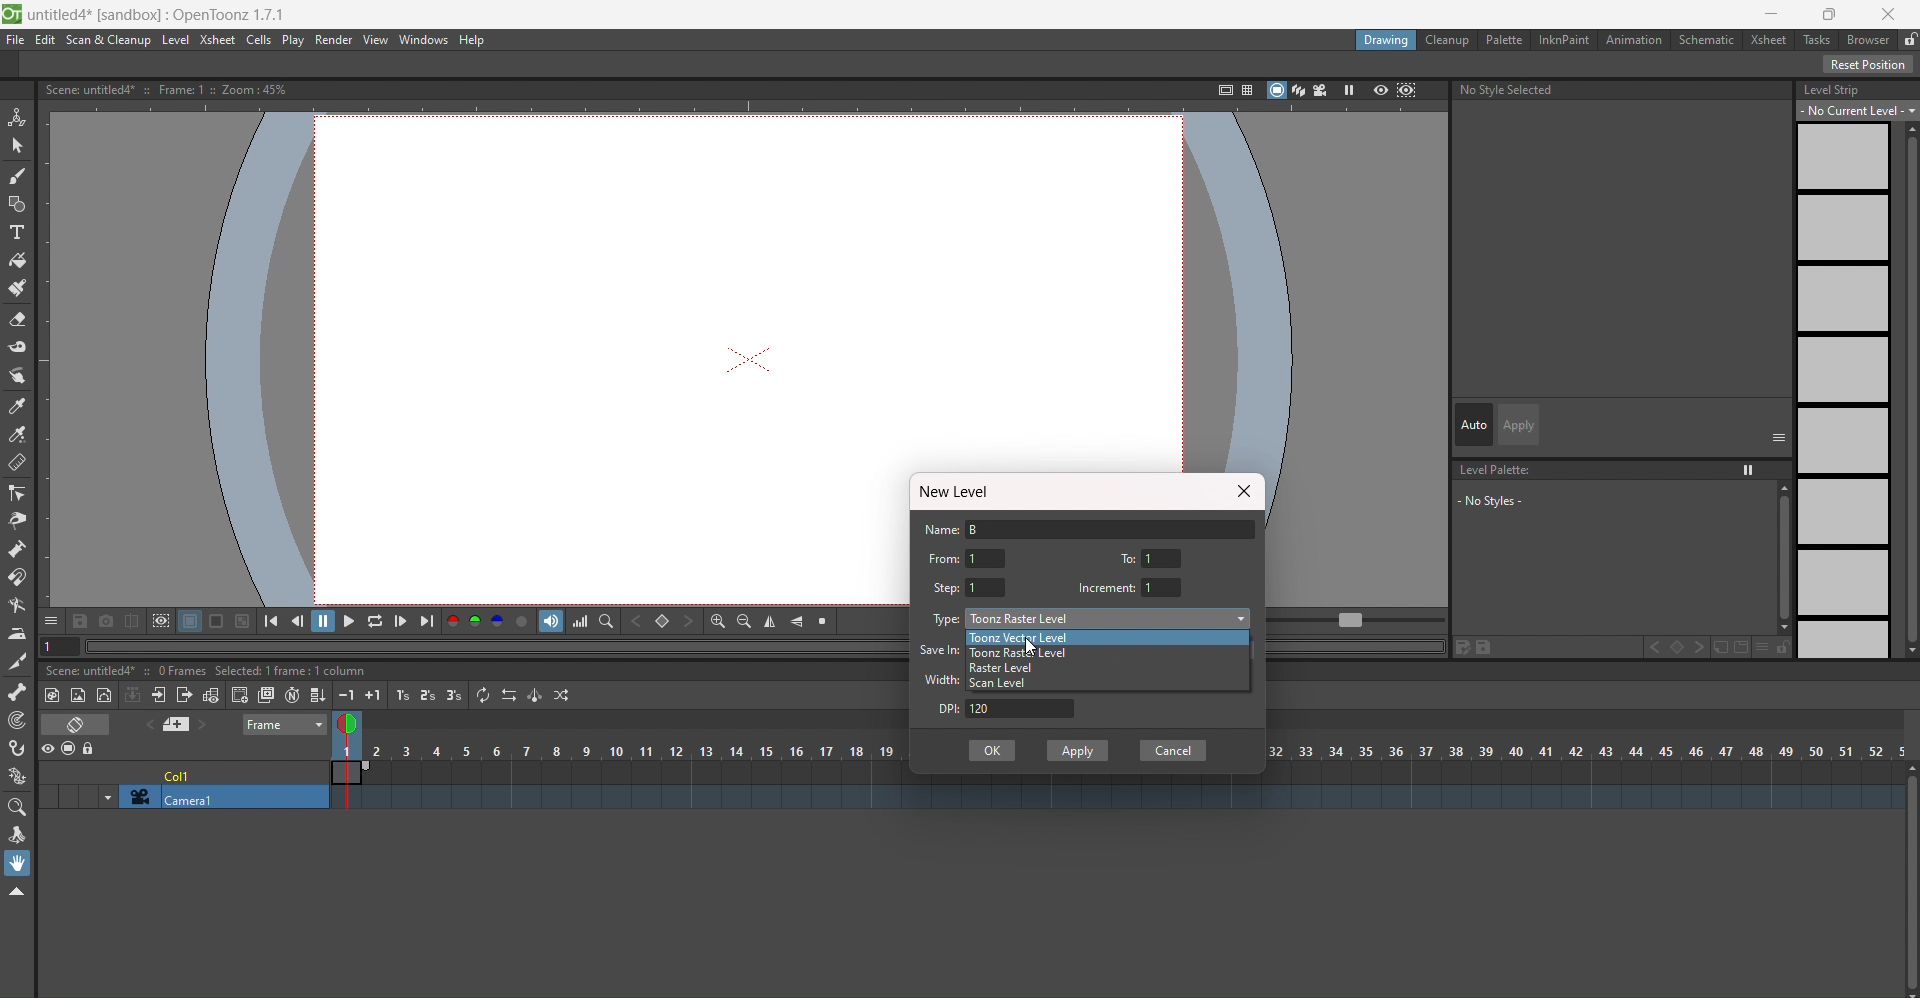 The height and width of the screenshot is (998, 1920). What do you see at coordinates (16, 493) in the screenshot?
I see `control point editor tool` at bounding box center [16, 493].